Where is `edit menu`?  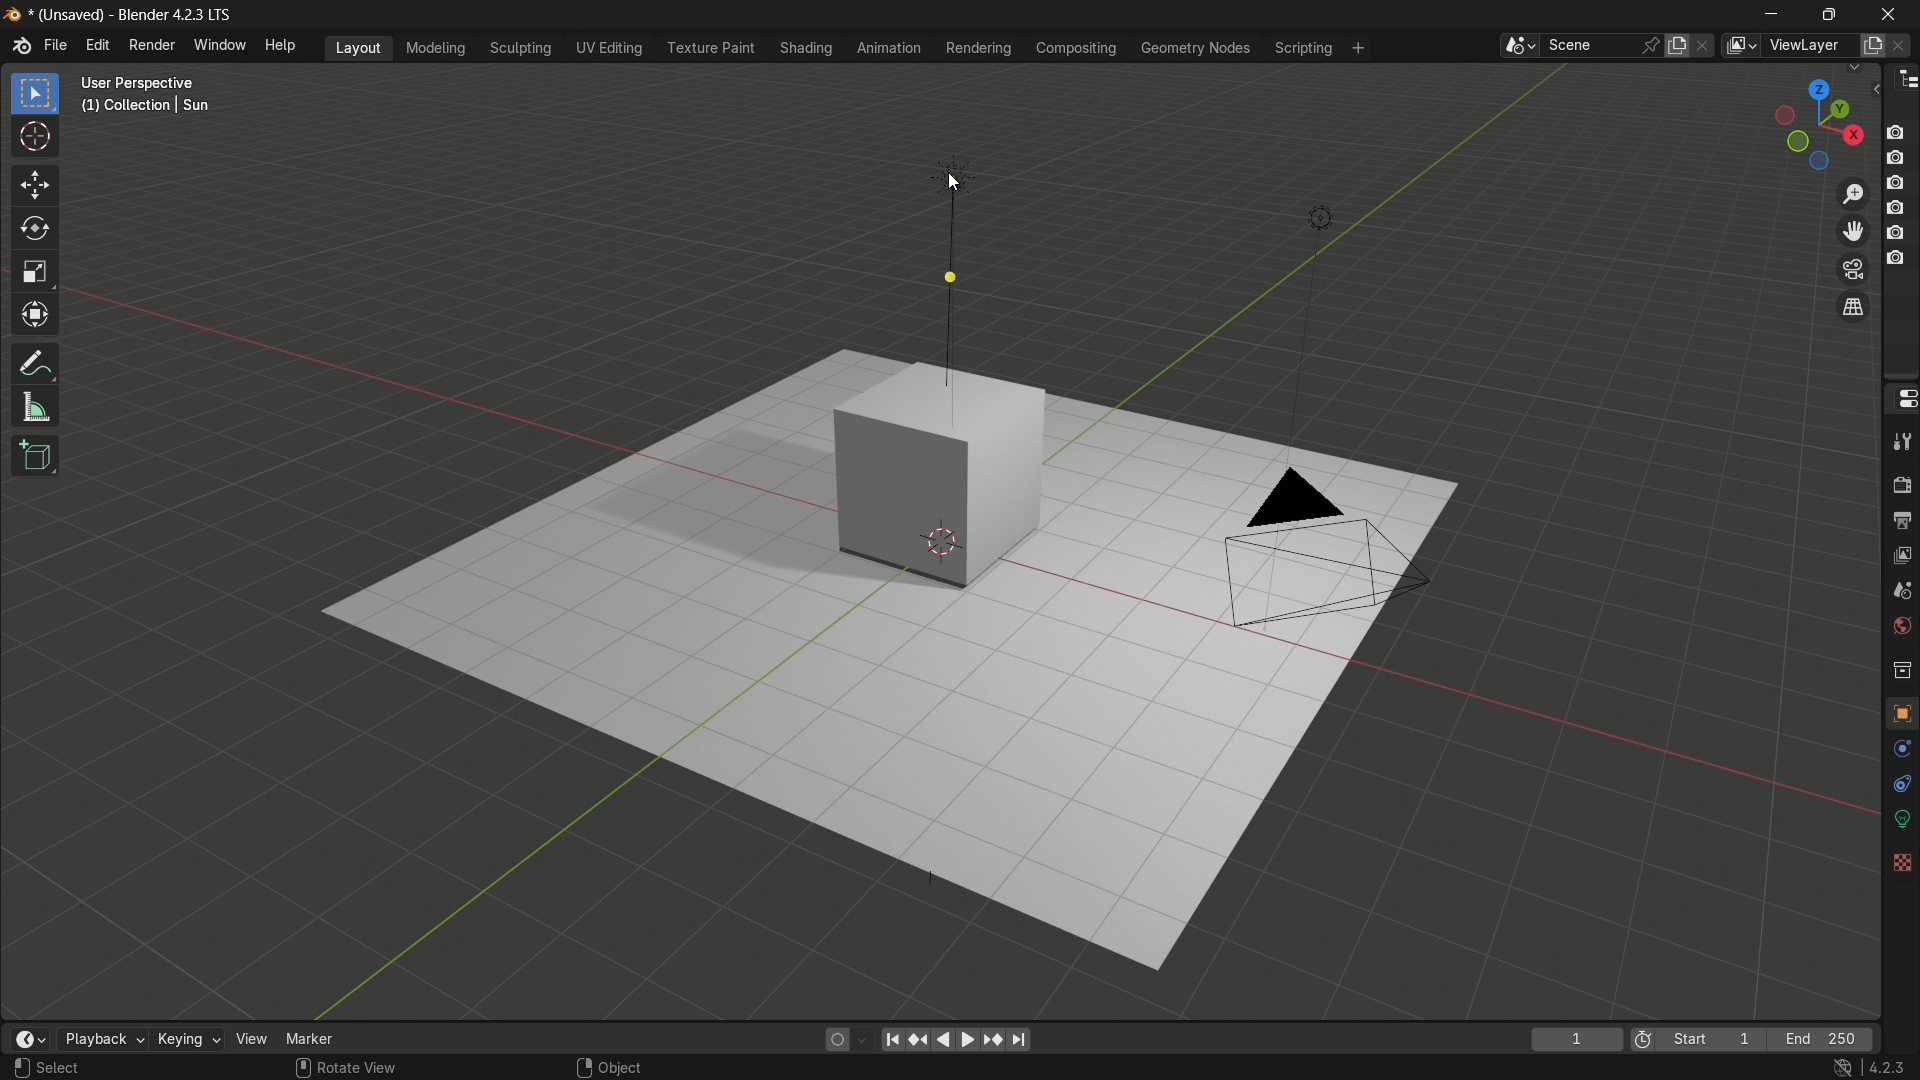
edit menu is located at coordinates (97, 44).